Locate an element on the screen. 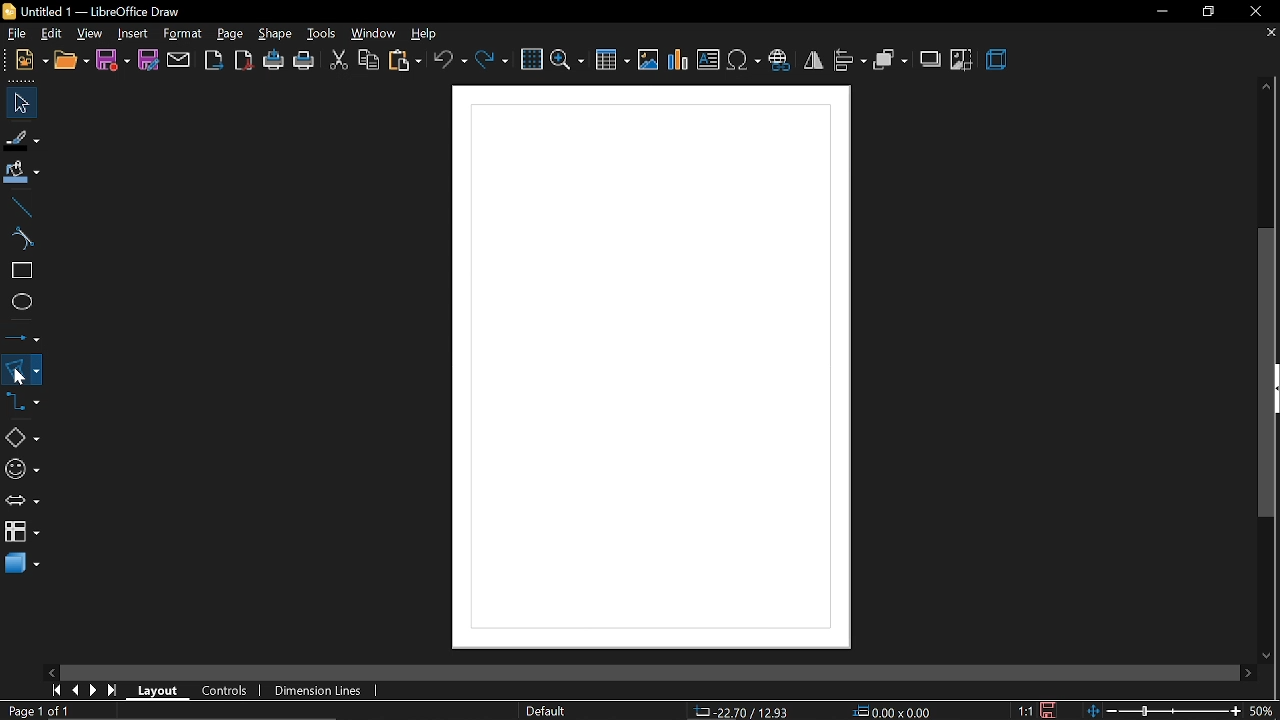 The image size is (1280, 720). minimize is located at coordinates (1162, 12).